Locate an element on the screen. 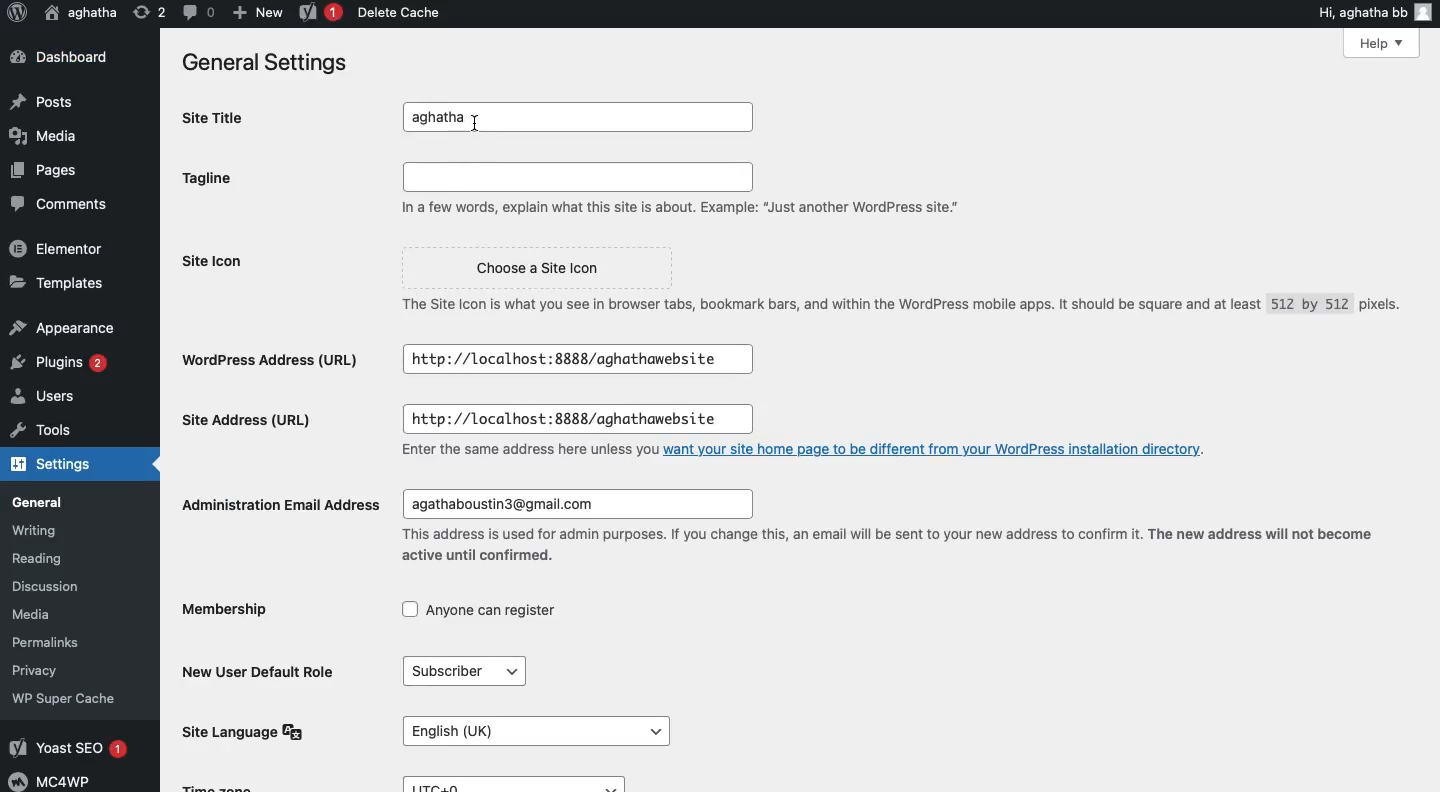 This screenshot has height=792, width=1440. Administration email address is located at coordinates (278, 501).